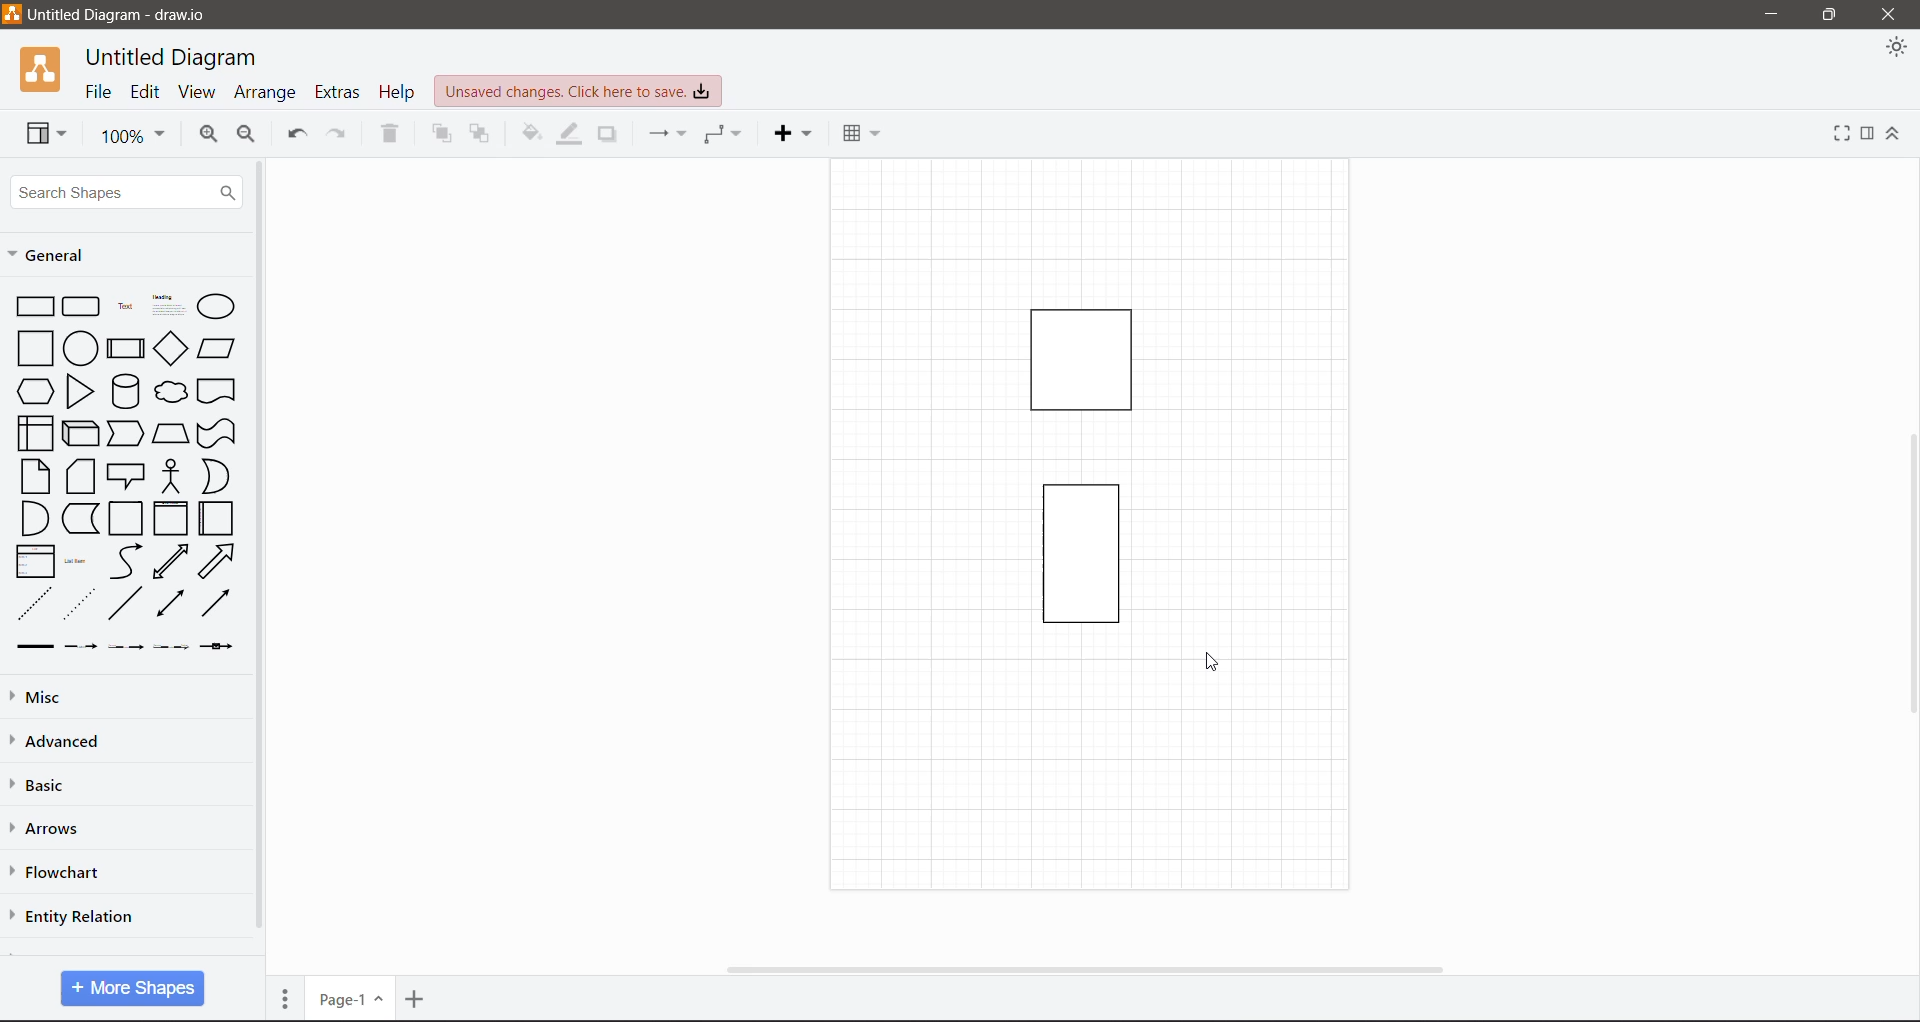 The width and height of the screenshot is (1920, 1022). What do you see at coordinates (125, 191) in the screenshot?
I see `Search Shapes` at bounding box center [125, 191].